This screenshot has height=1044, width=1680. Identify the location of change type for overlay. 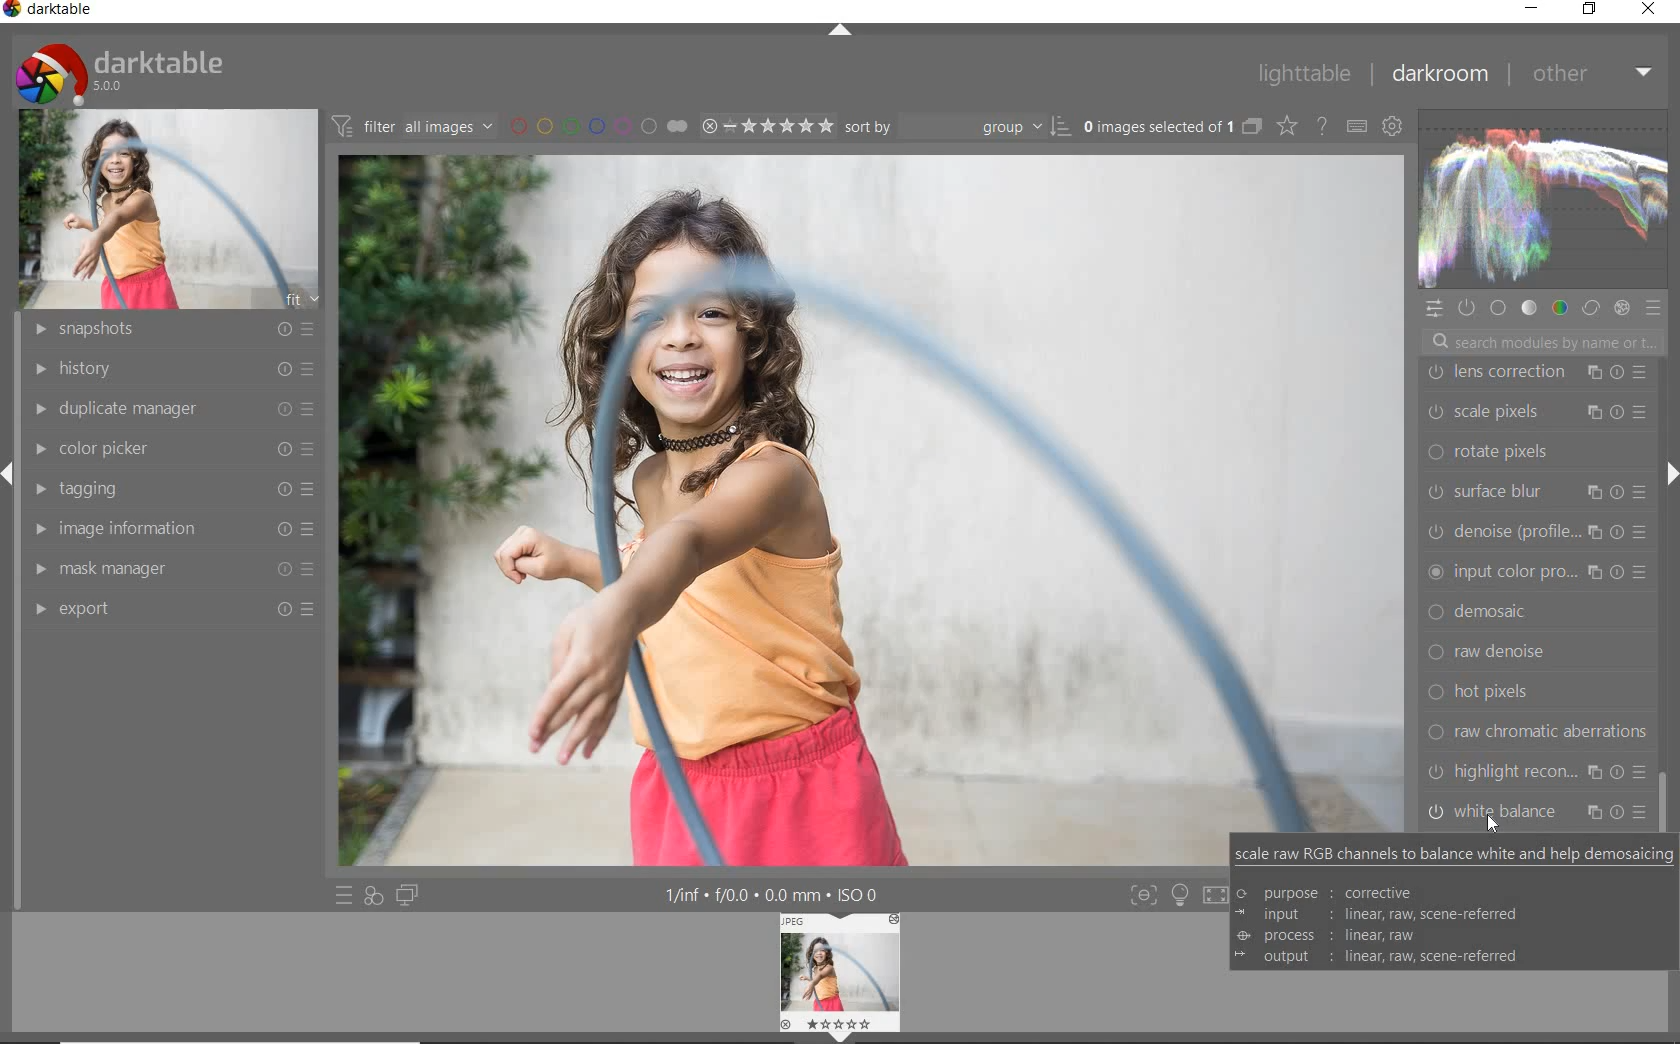
(1288, 126).